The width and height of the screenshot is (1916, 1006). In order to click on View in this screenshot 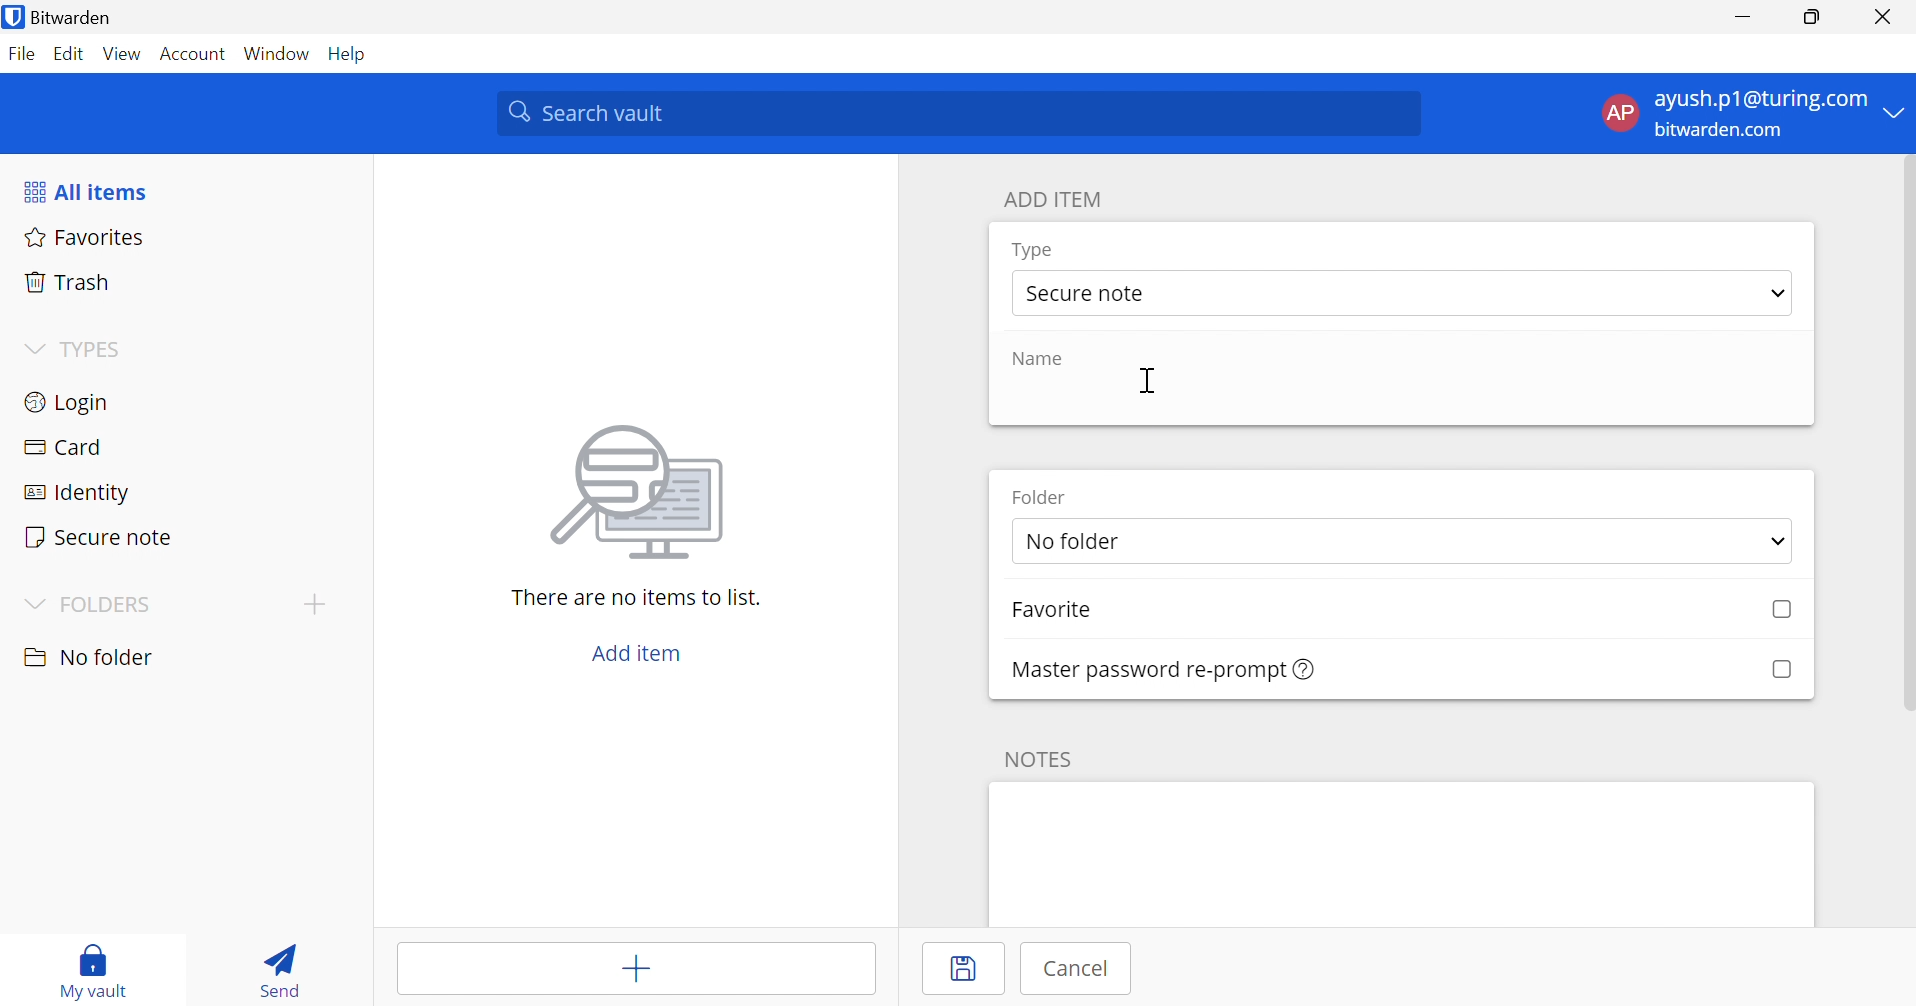, I will do `click(122, 53)`.